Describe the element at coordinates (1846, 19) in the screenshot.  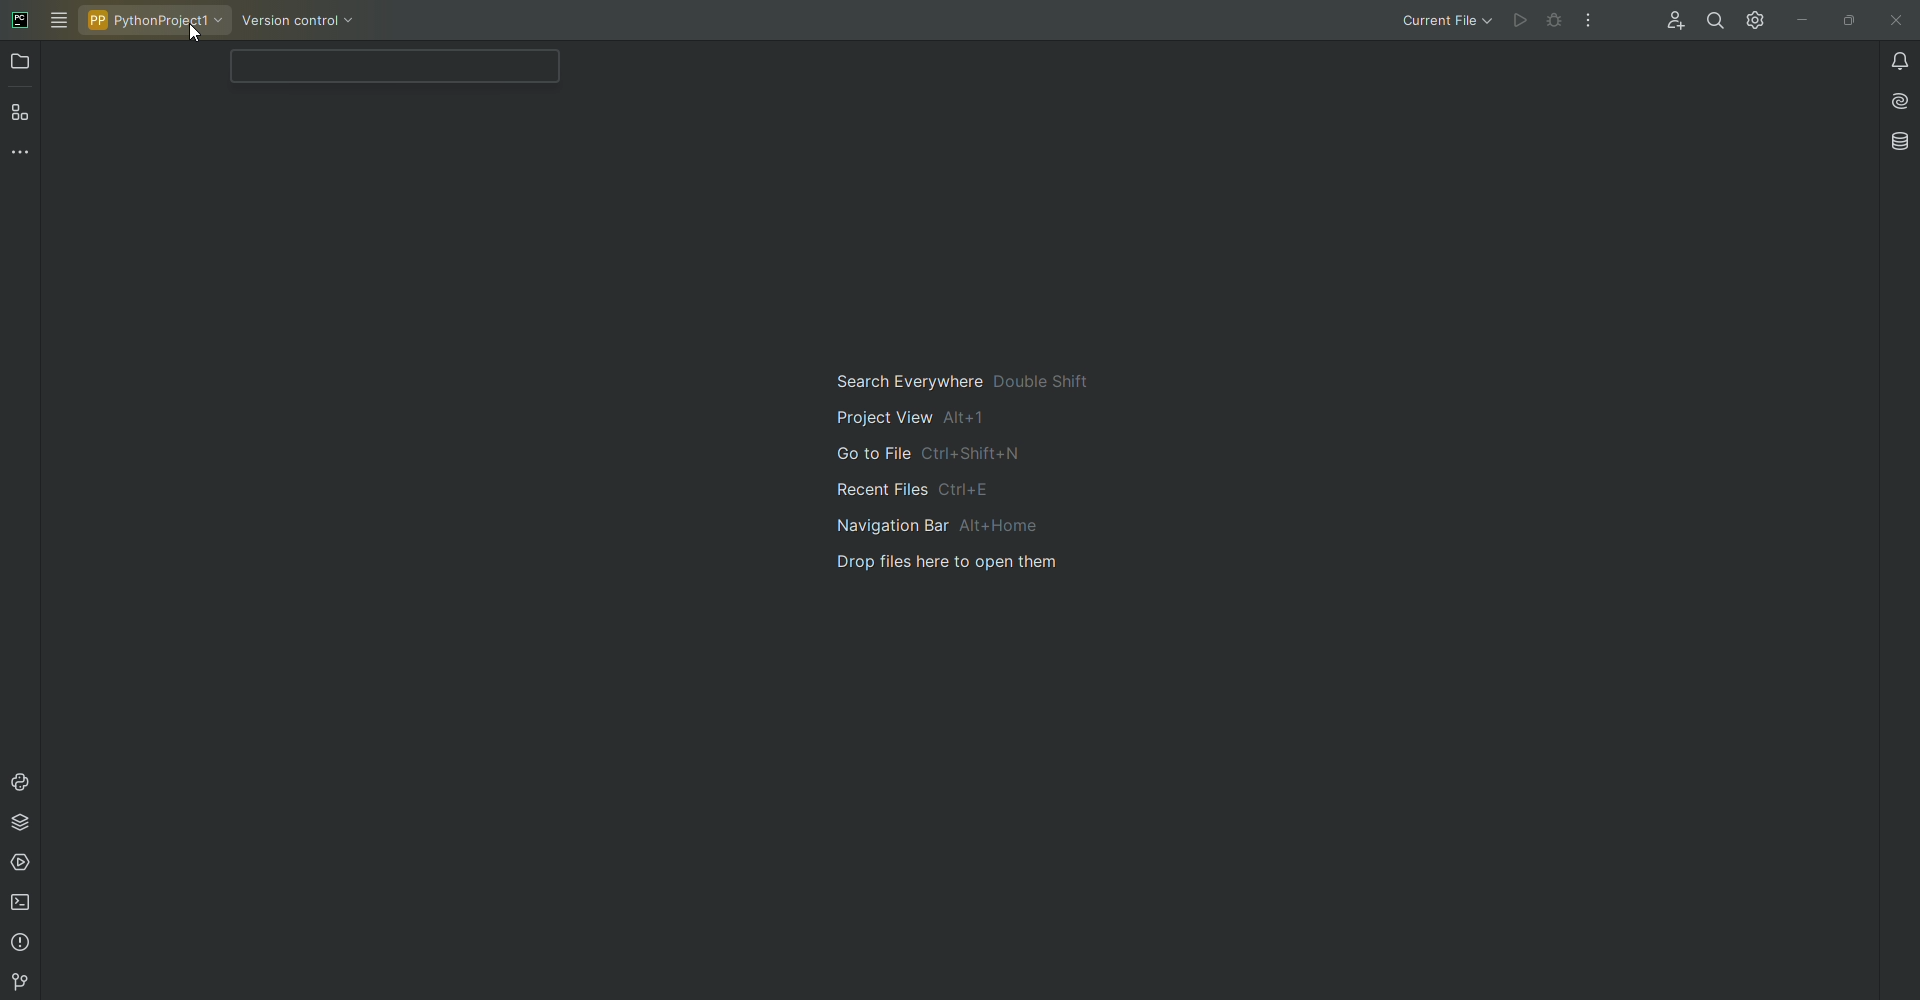
I see `Restore` at that location.